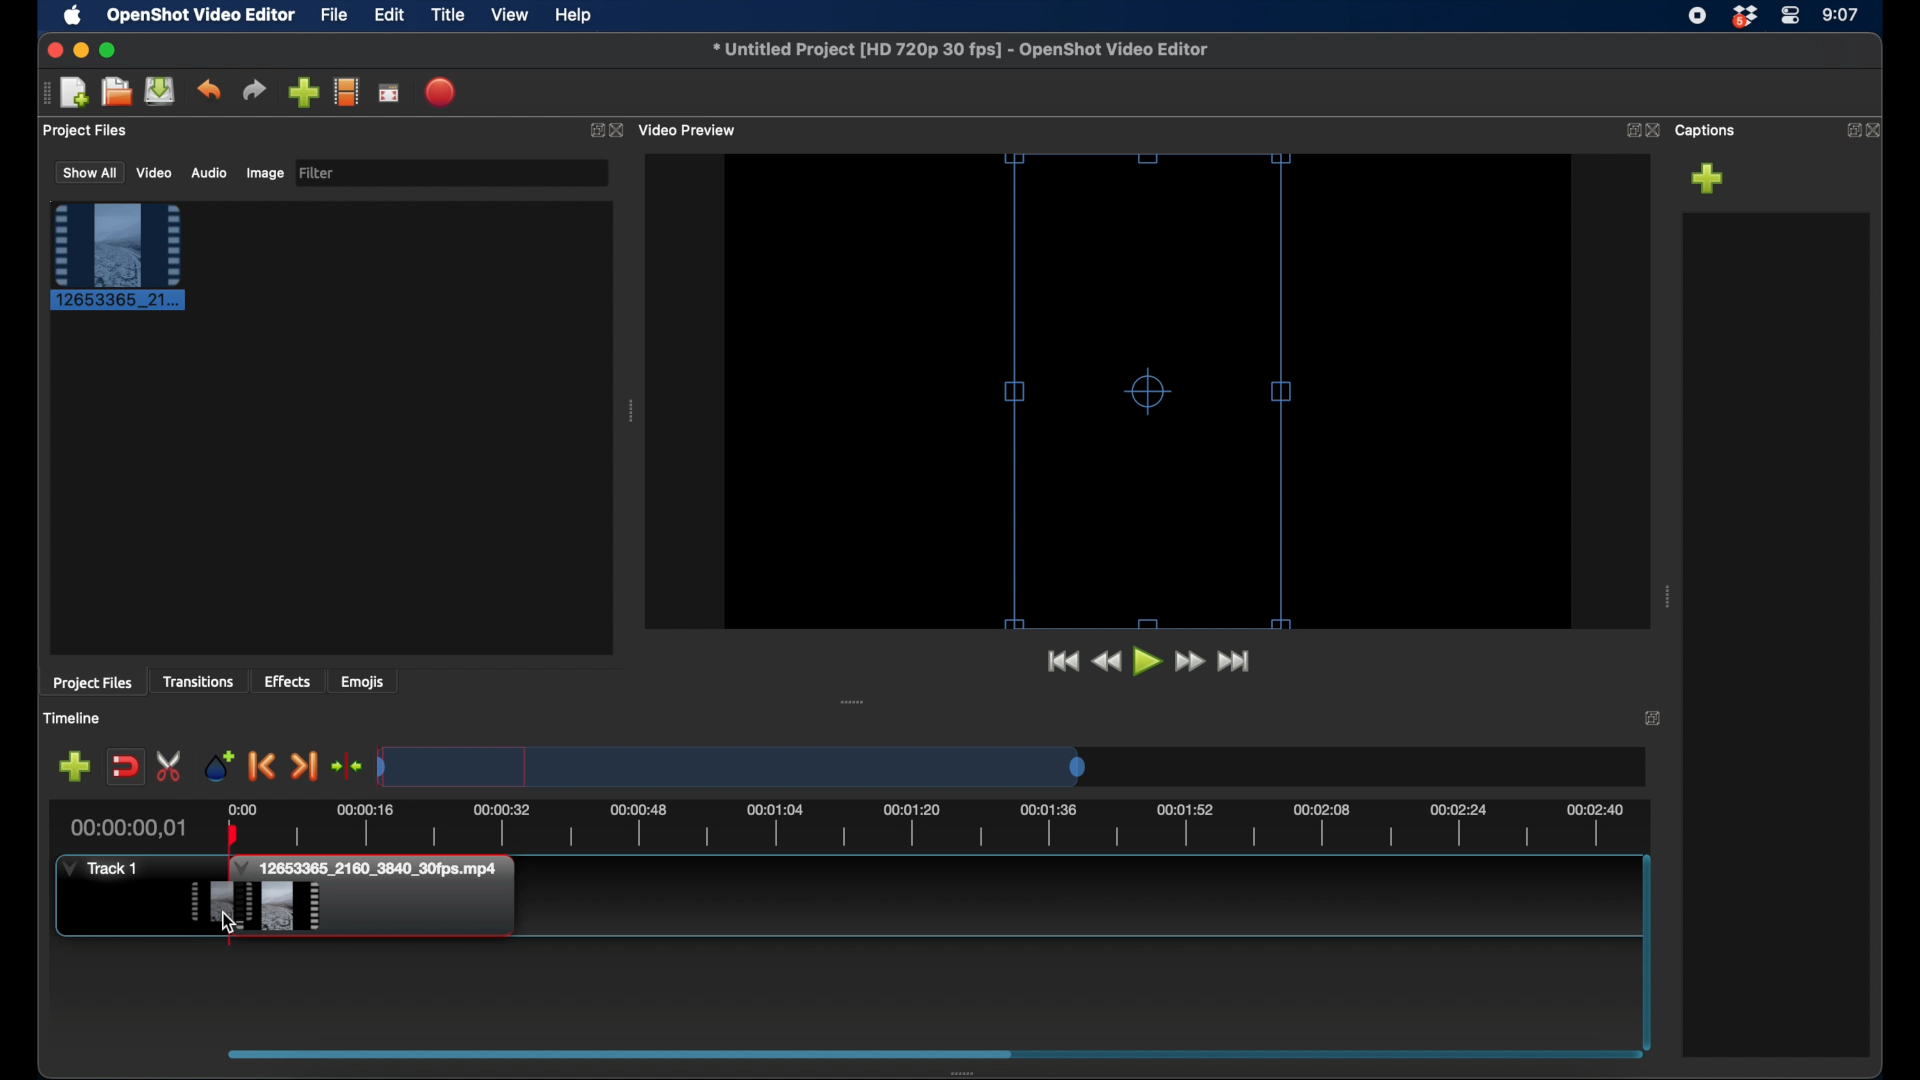 This screenshot has height=1080, width=1920. Describe the element at coordinates (1146, 389) in the screenshot. I see `resize handles` at that location.